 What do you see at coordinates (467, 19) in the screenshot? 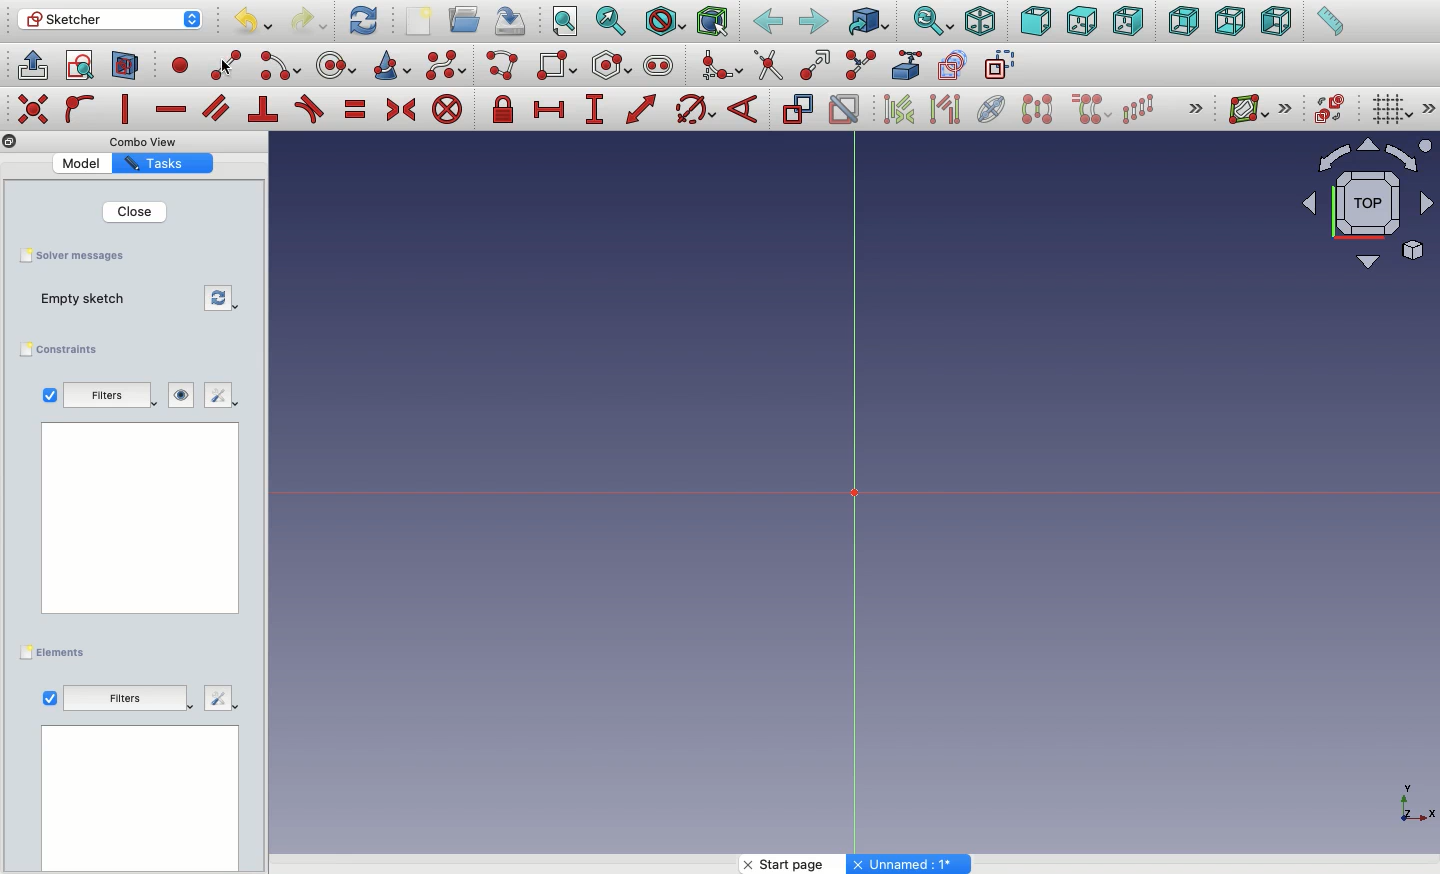
I see `Open` at bounding box center [467, 19].